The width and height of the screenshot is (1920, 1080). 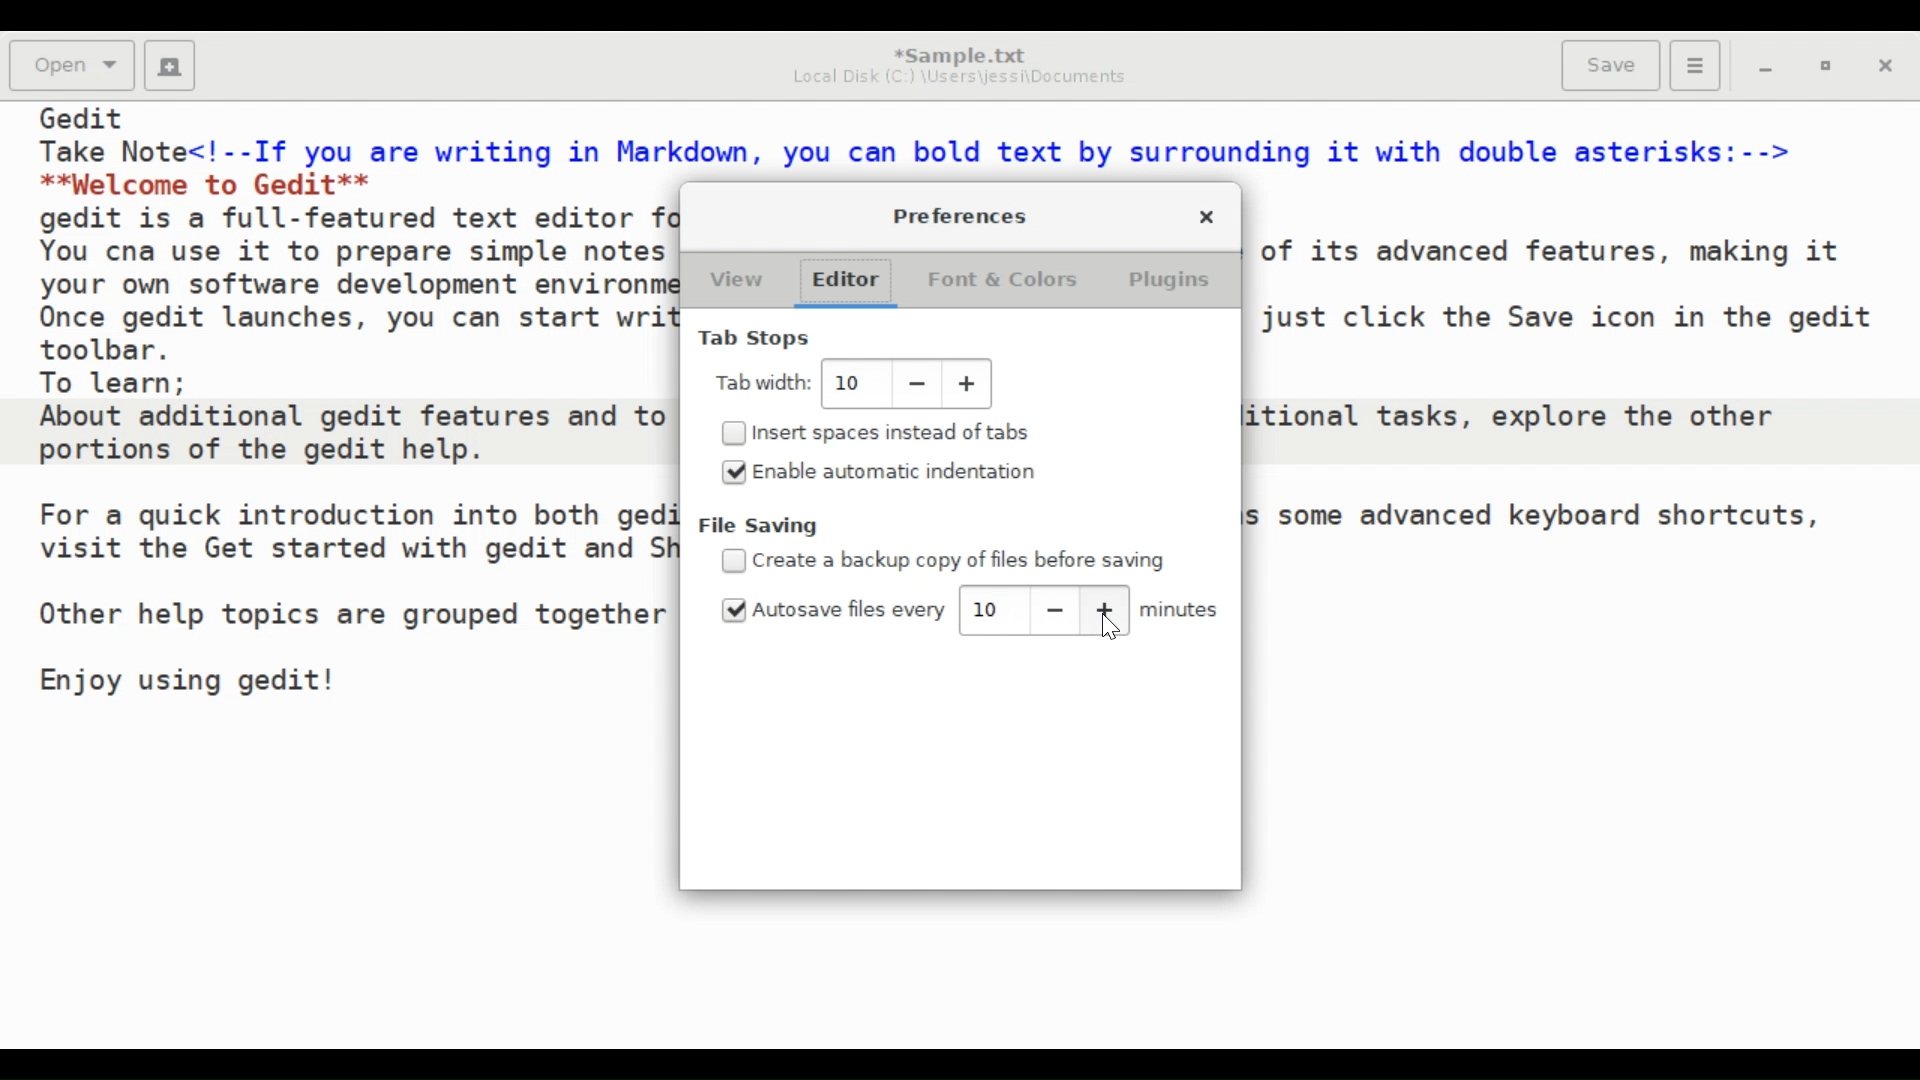 I want to click on Adjust Tab Width: 10, so click(x=854, y=383).